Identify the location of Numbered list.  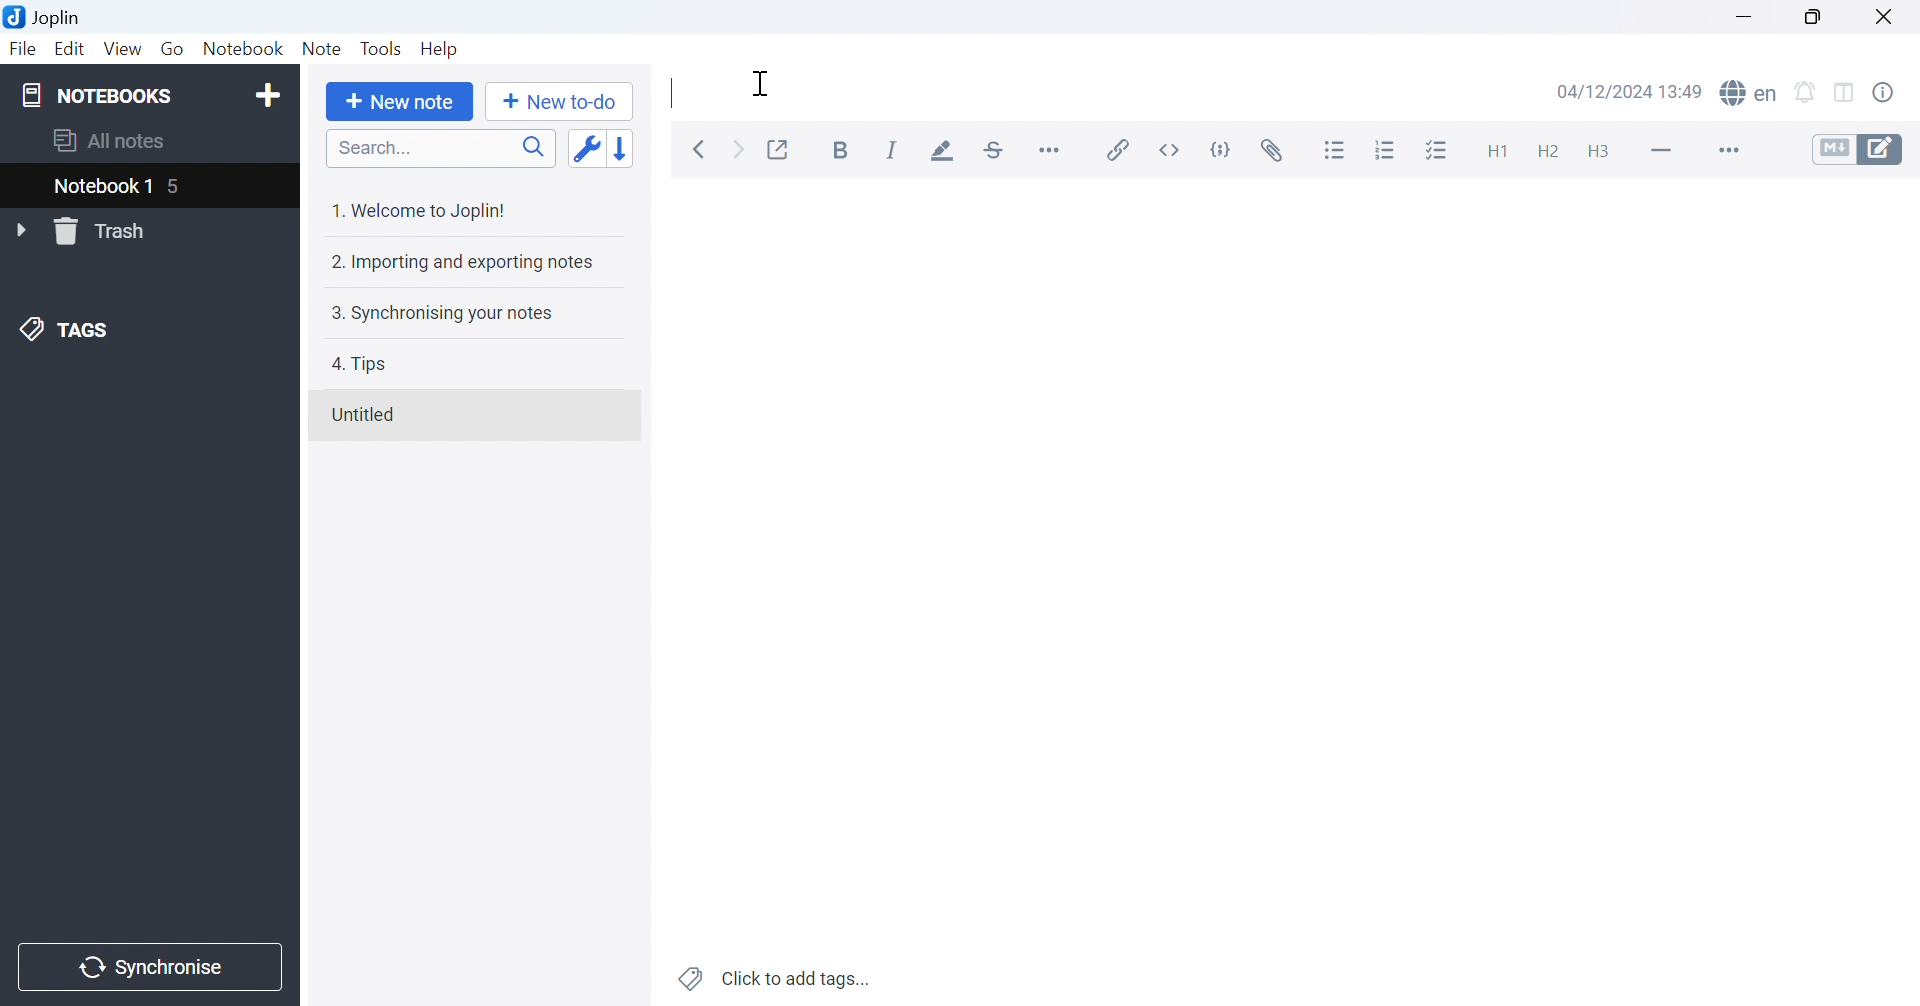
(1388, 149).